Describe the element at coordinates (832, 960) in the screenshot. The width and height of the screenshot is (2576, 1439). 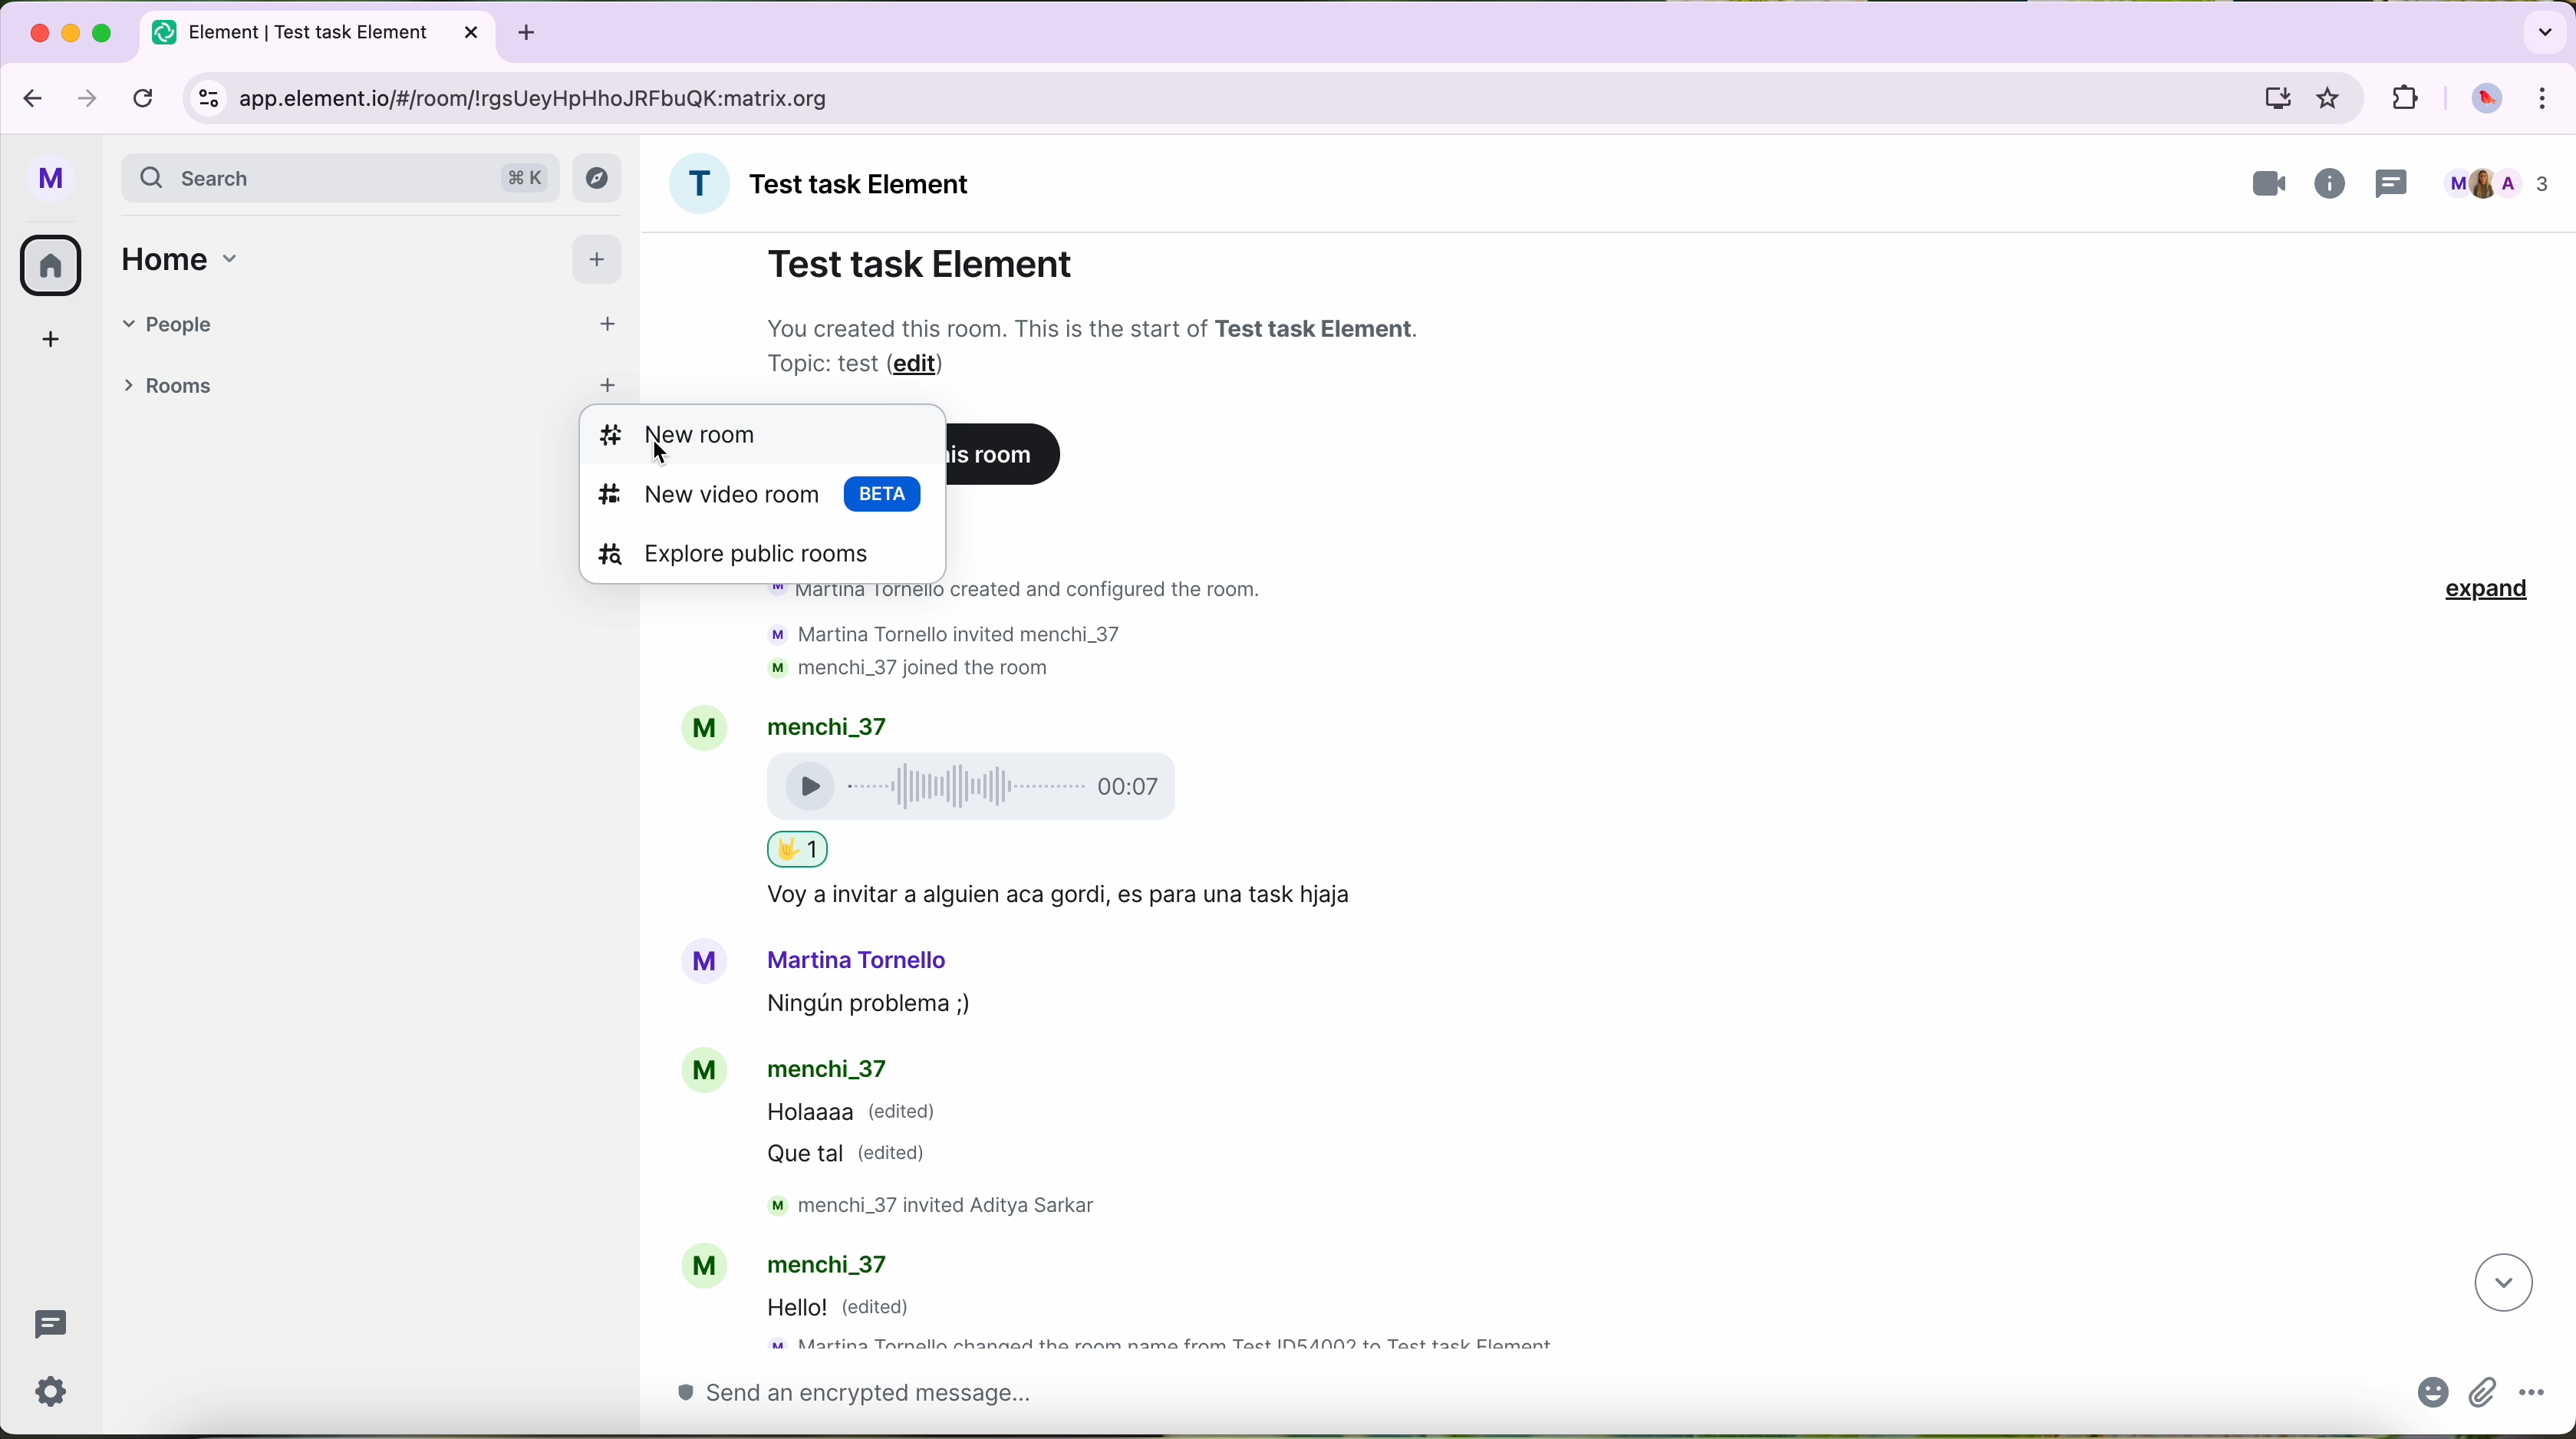
I see `account` at that location.